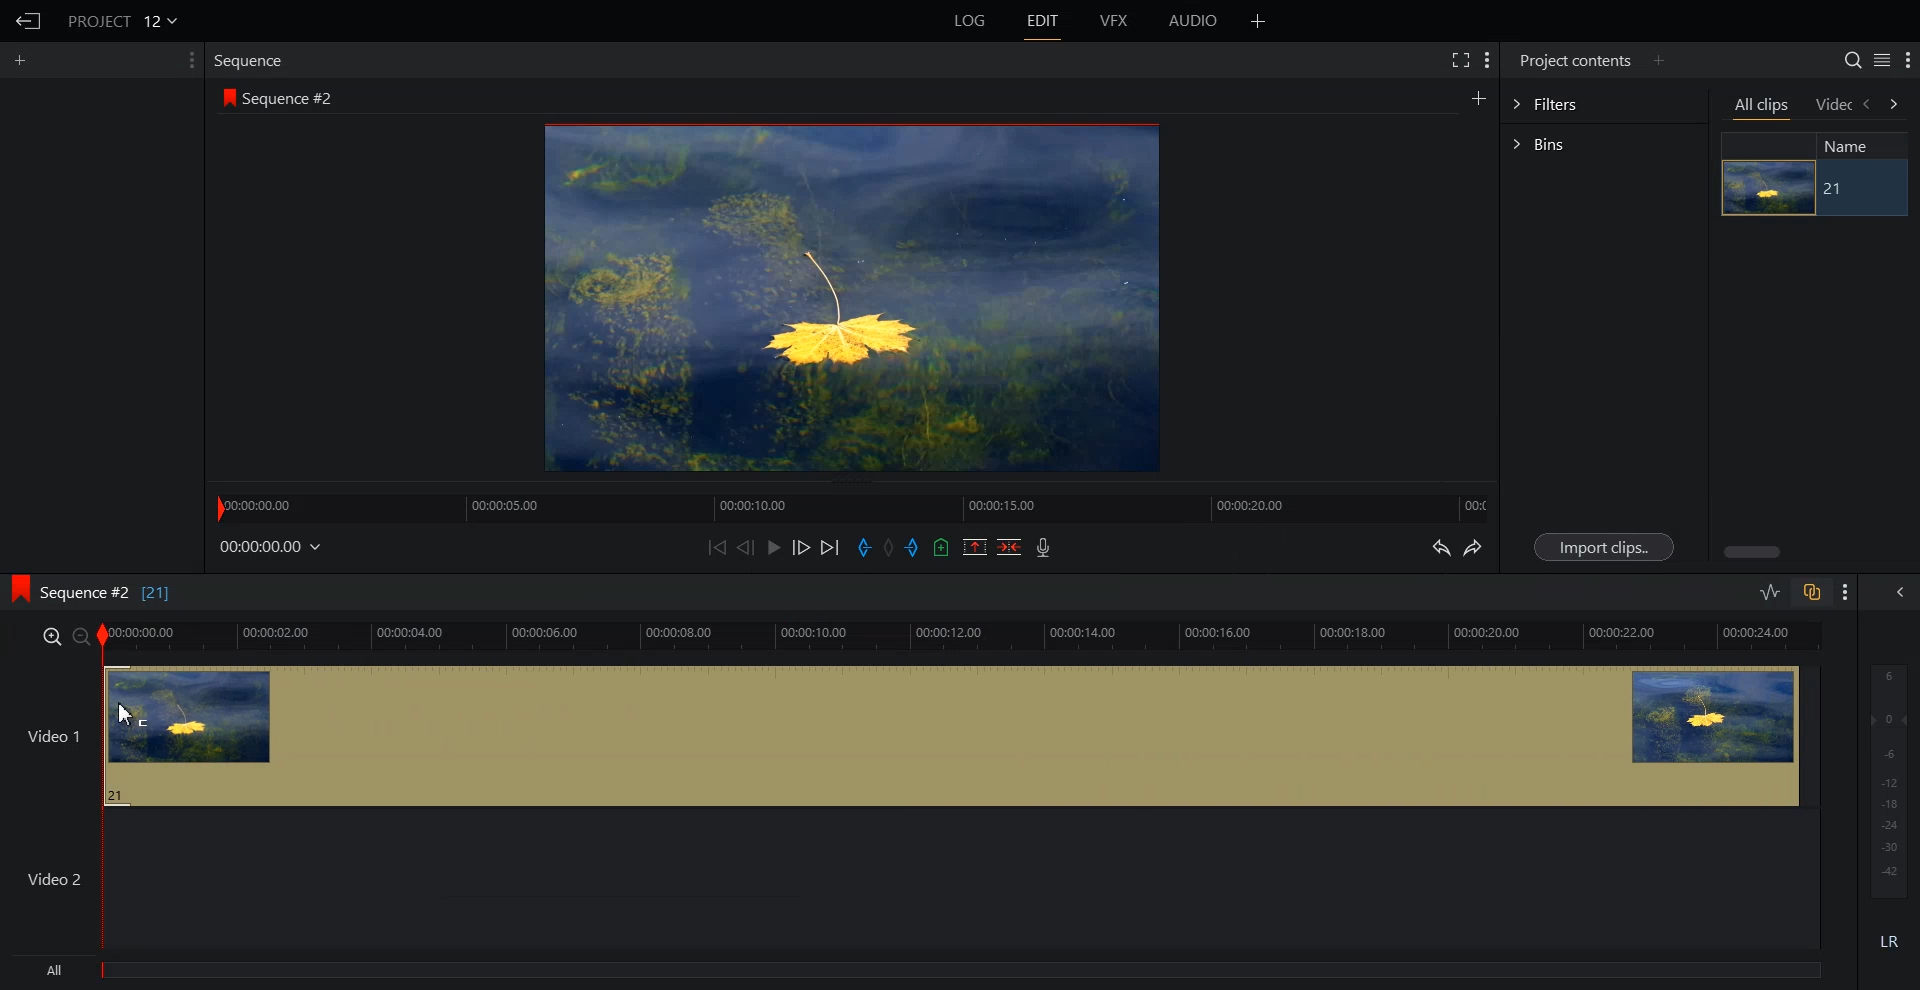 The height and width of the screenshot is (990, 1920). What do you see at coordinates (1897, 106) in the screenshot?
I see `forward` at bounding box center [1897, 106].